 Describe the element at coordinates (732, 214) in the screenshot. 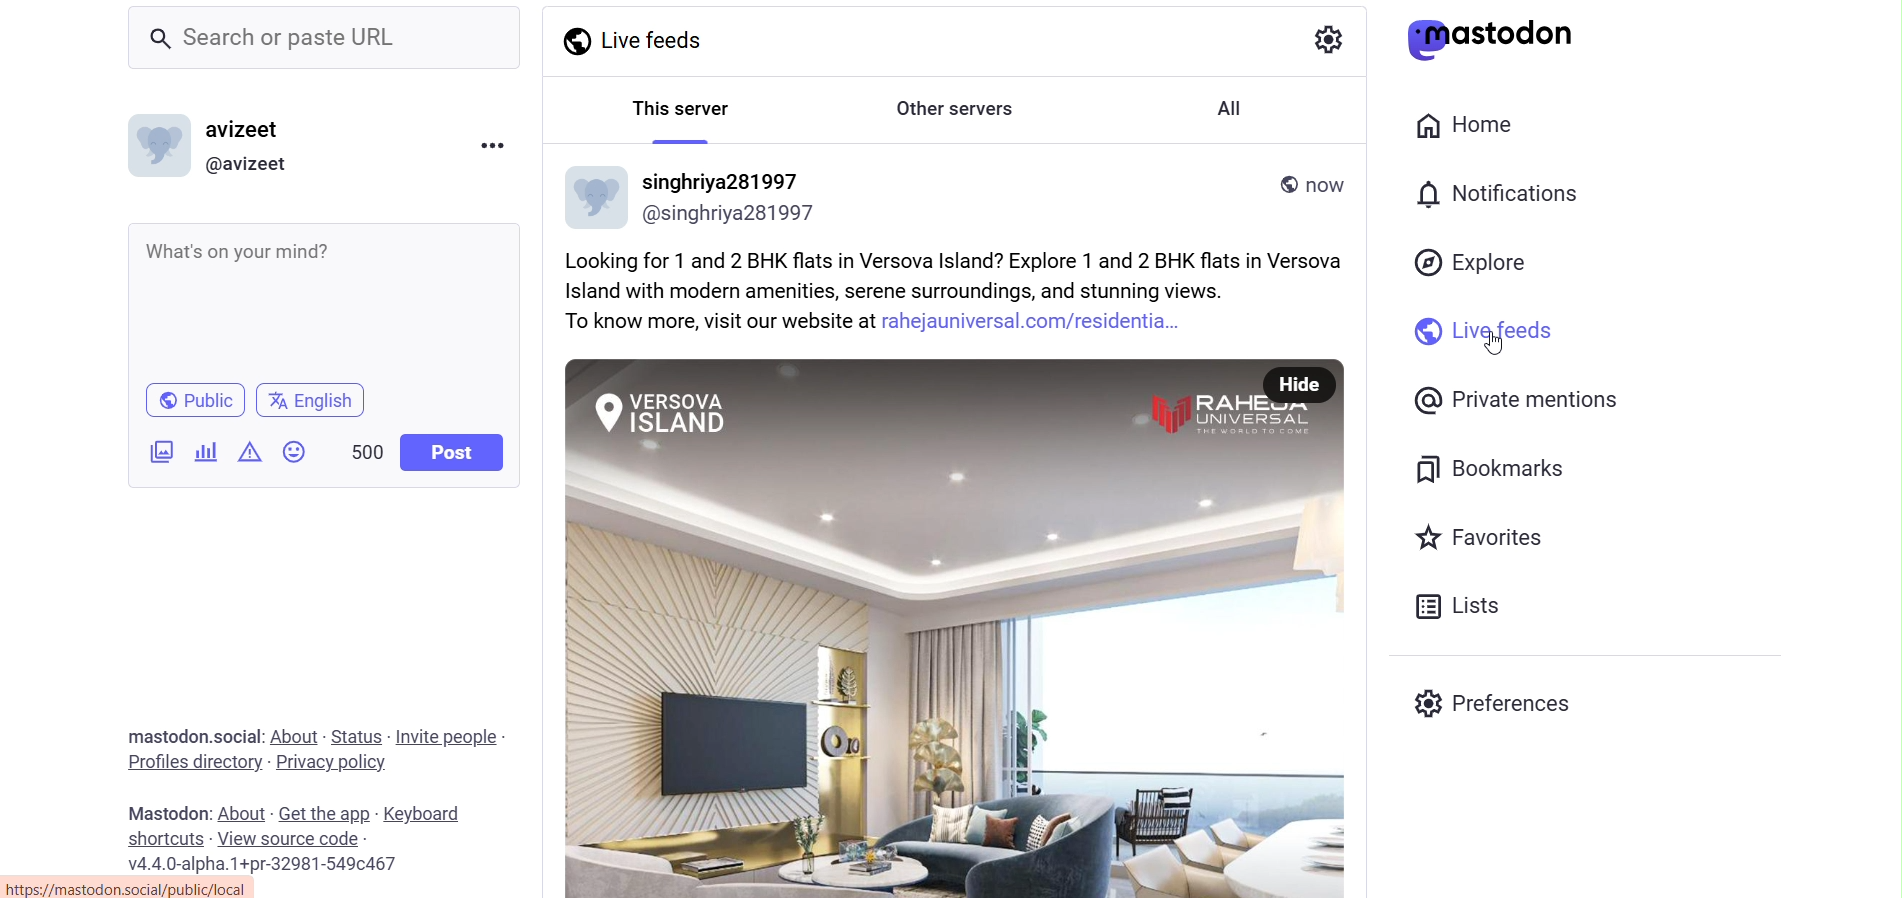

I see `@User Name` at that location.